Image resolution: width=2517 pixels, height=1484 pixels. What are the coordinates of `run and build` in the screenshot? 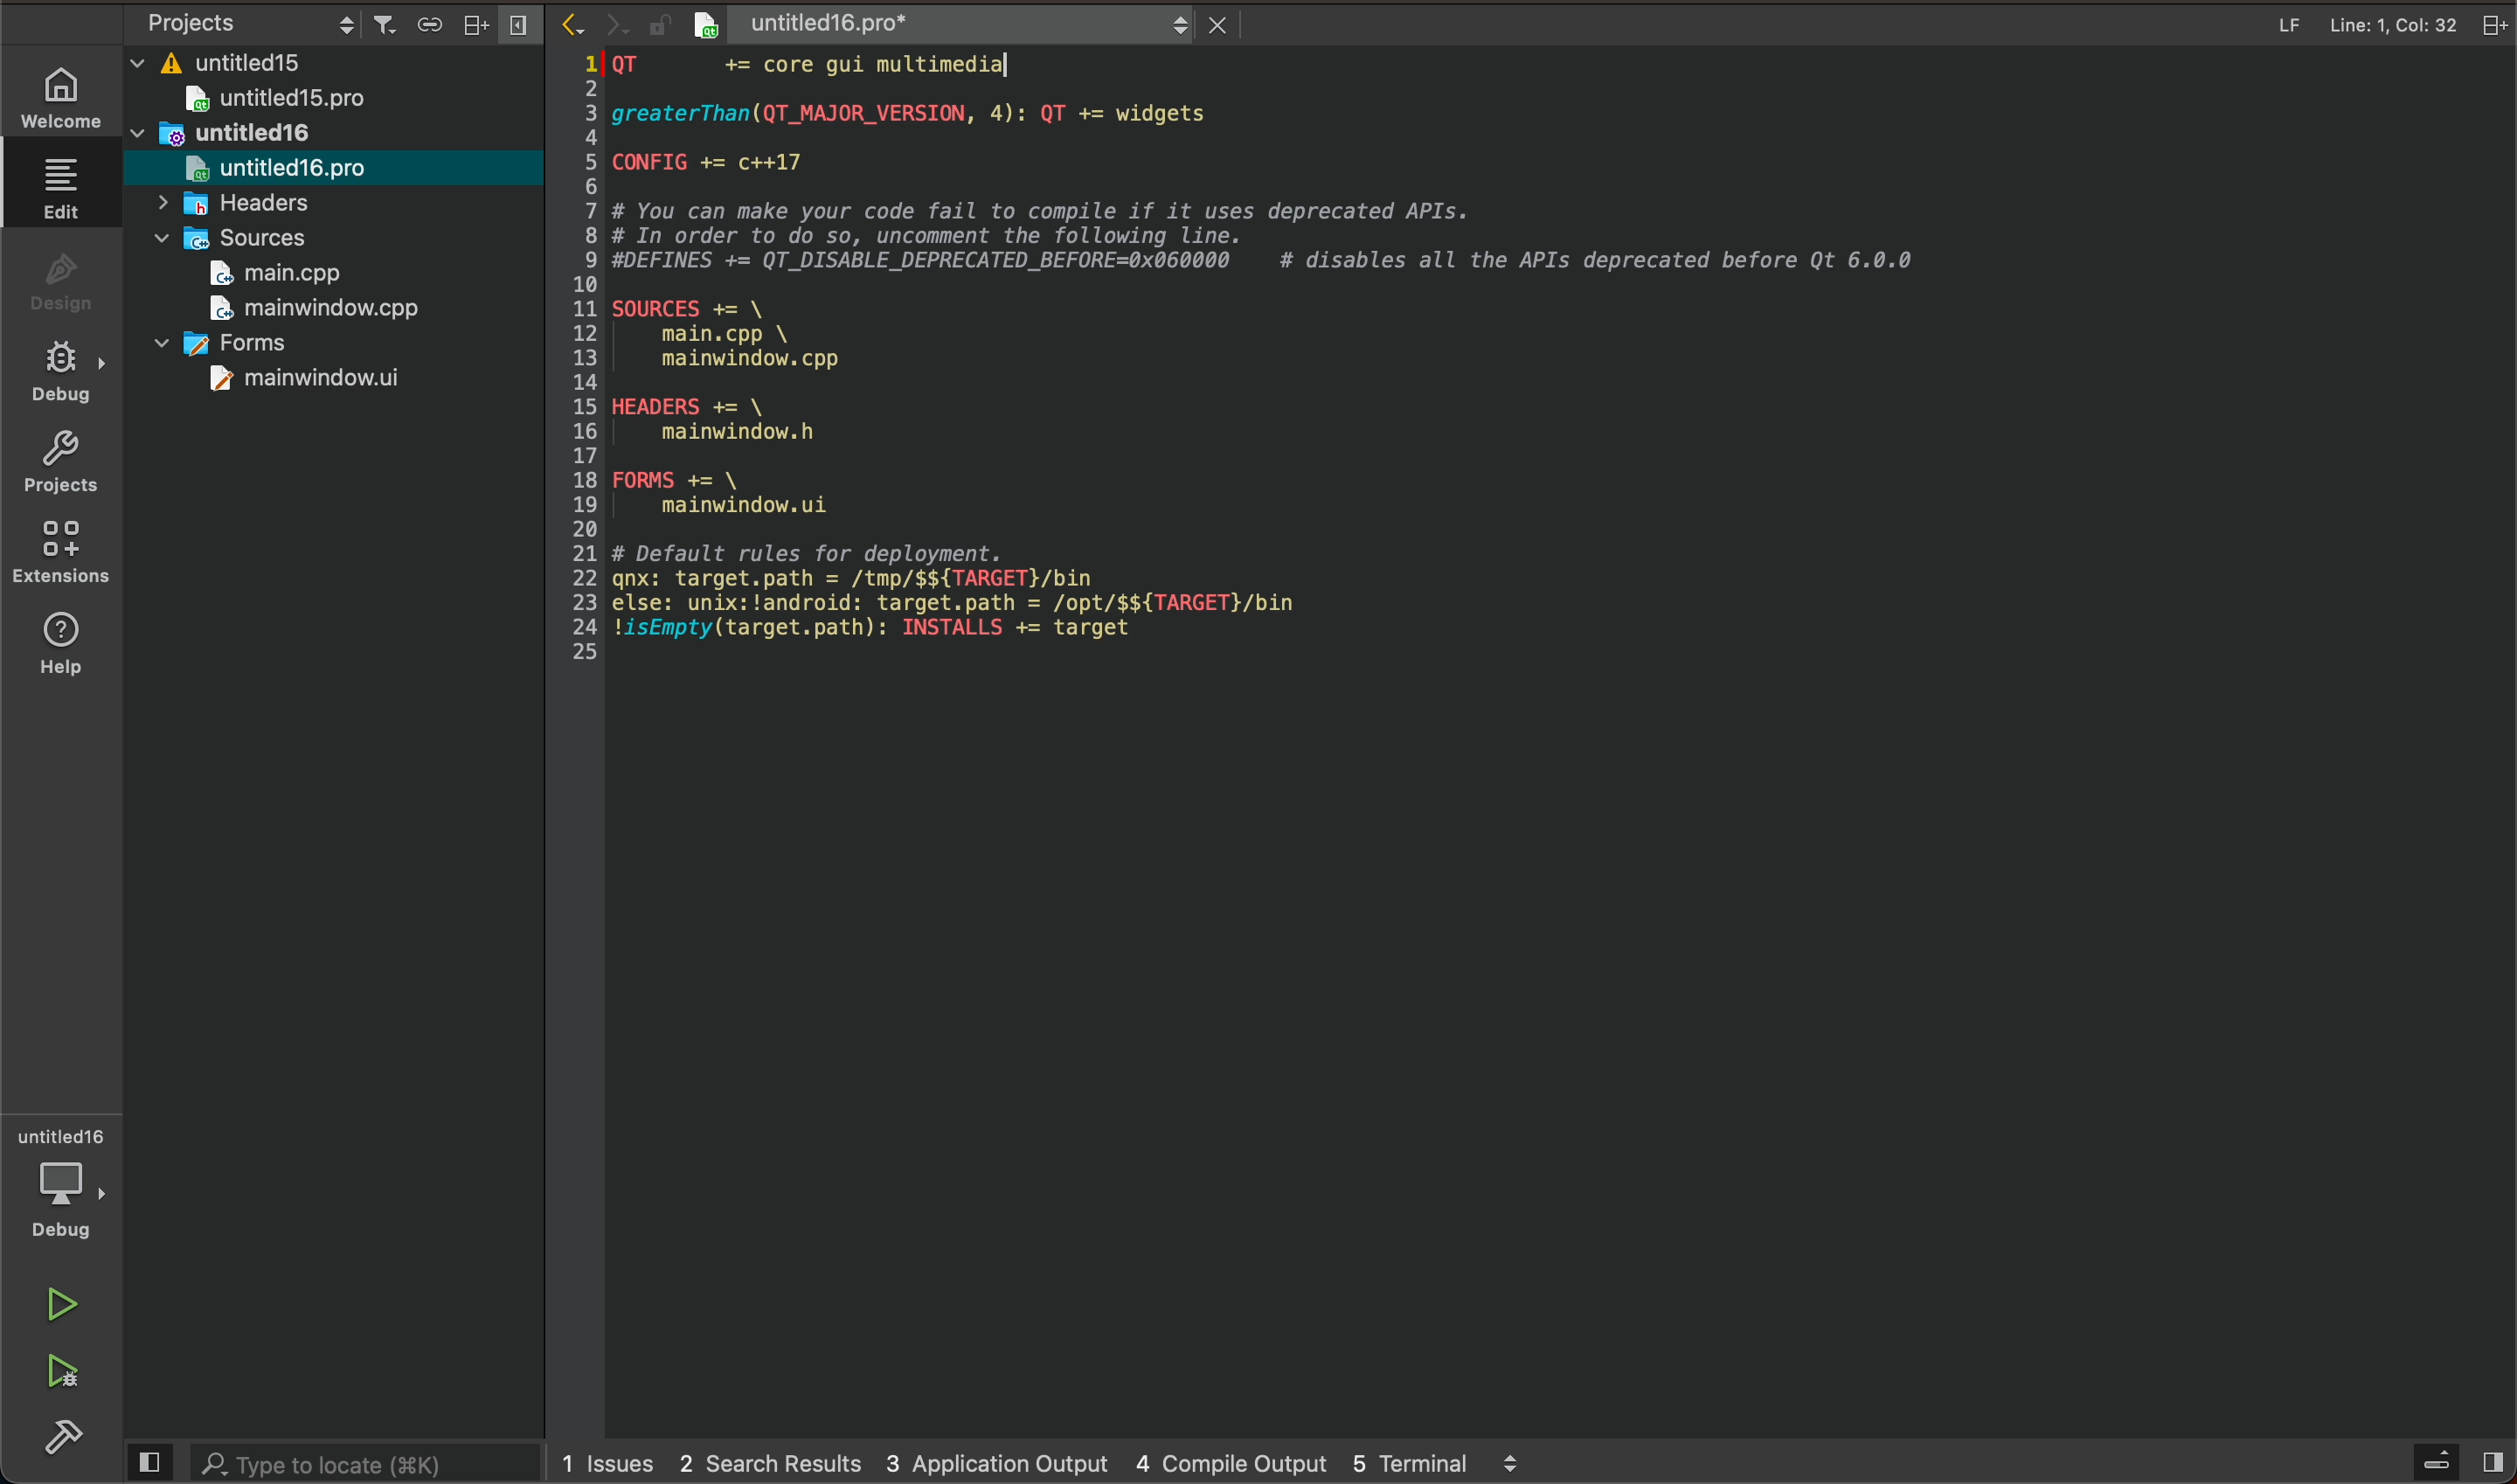 It's located at (62, 1372).